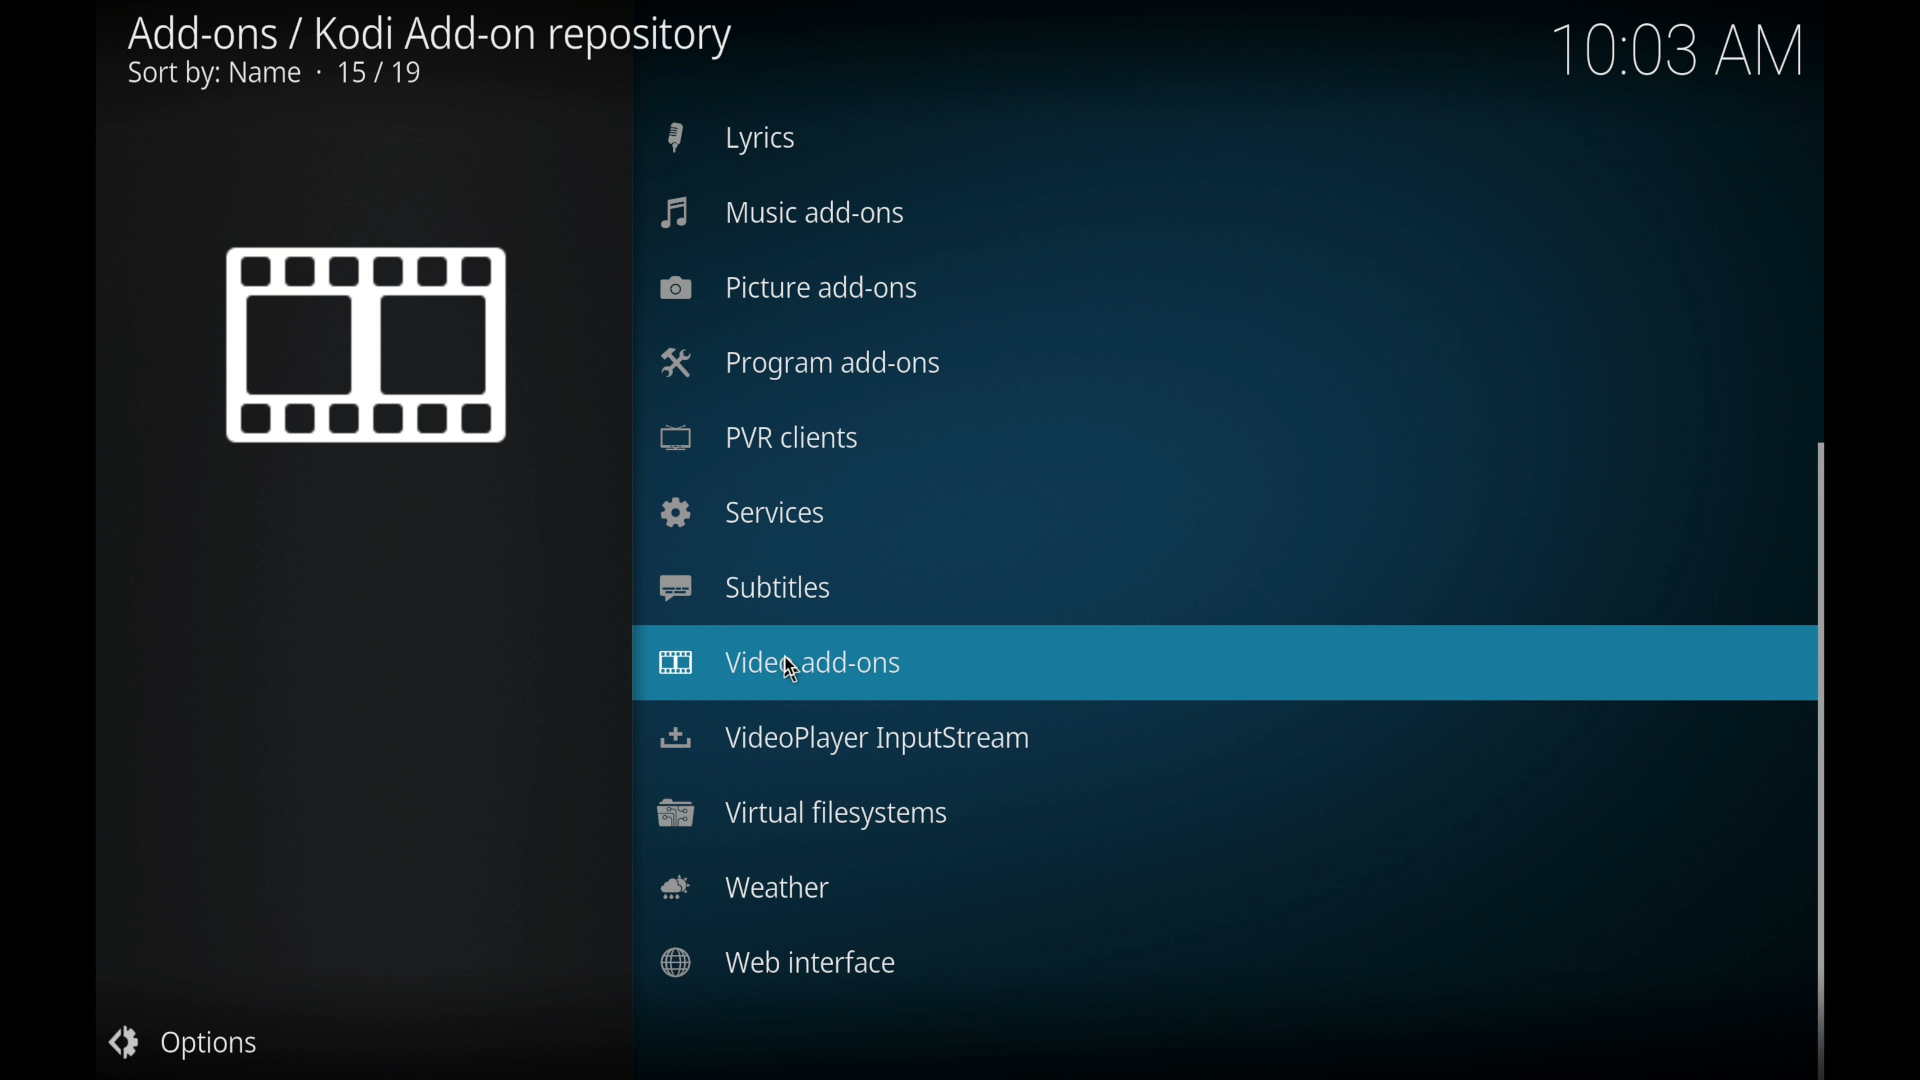  What do you see at coordinates (184, 1042) in the screenshot?
I see `options` at bounding box center [184, 1042].